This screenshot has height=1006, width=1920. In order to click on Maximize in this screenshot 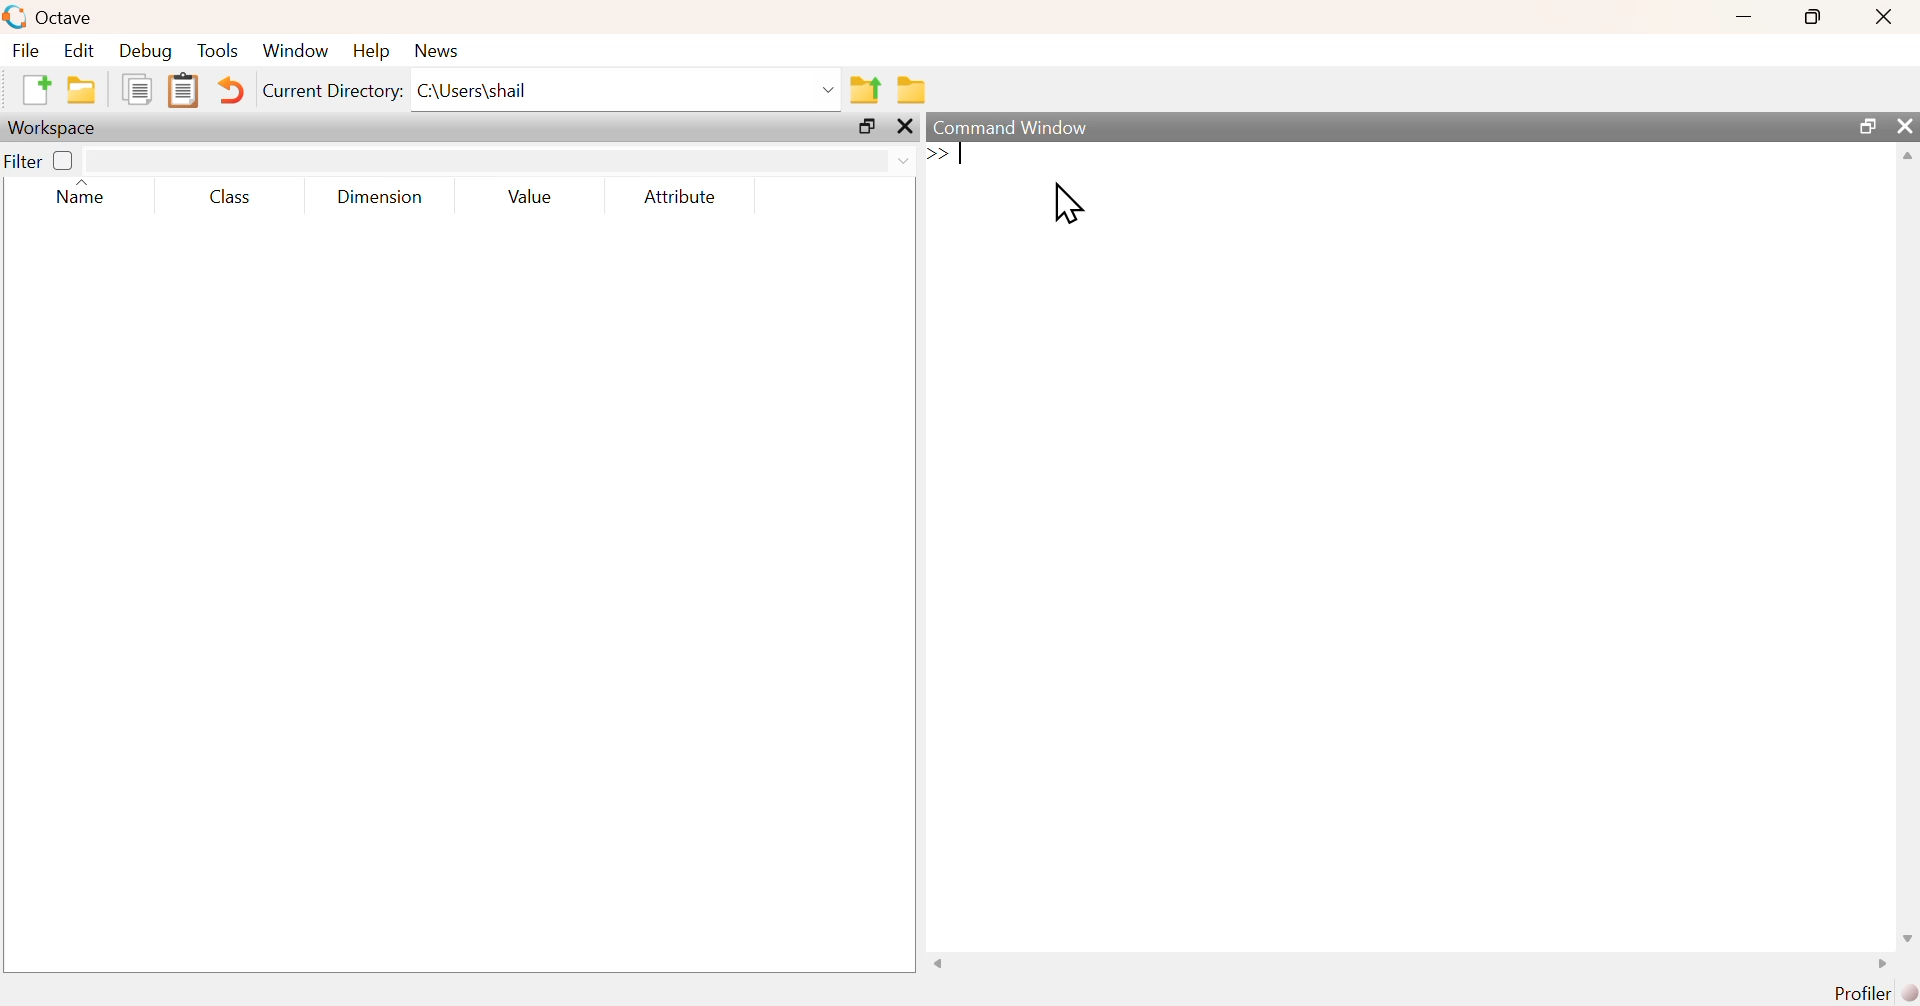, I will do `click(870, 129)`.